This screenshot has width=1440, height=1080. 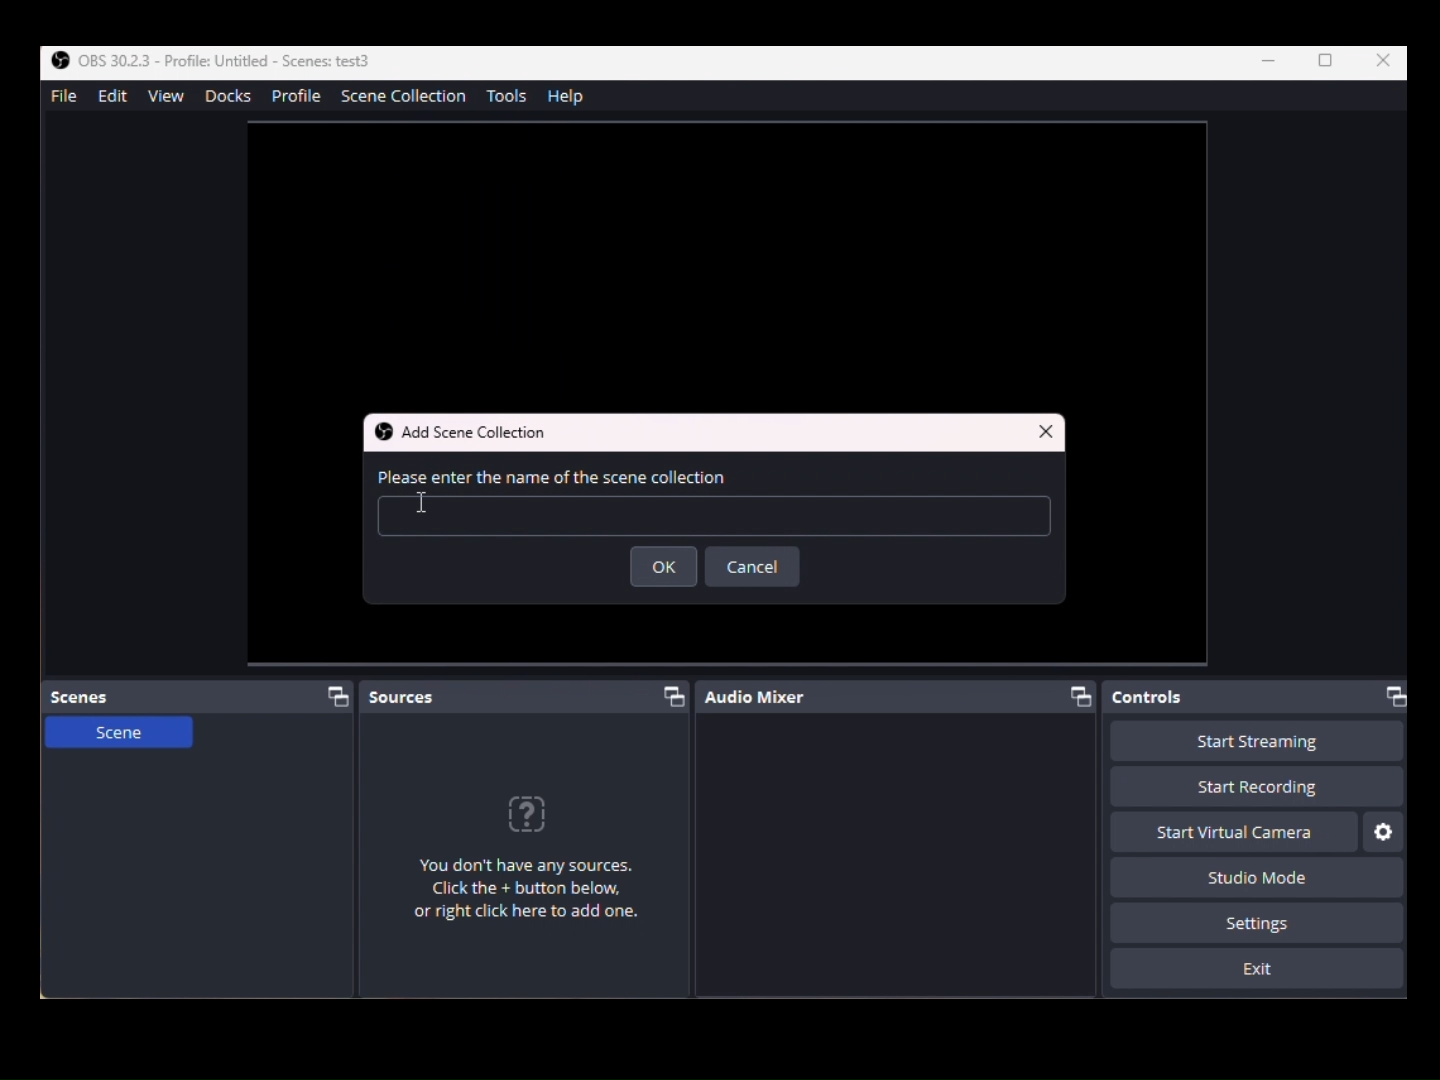 I want to click on Any Sources, so click(x=539, y=865).